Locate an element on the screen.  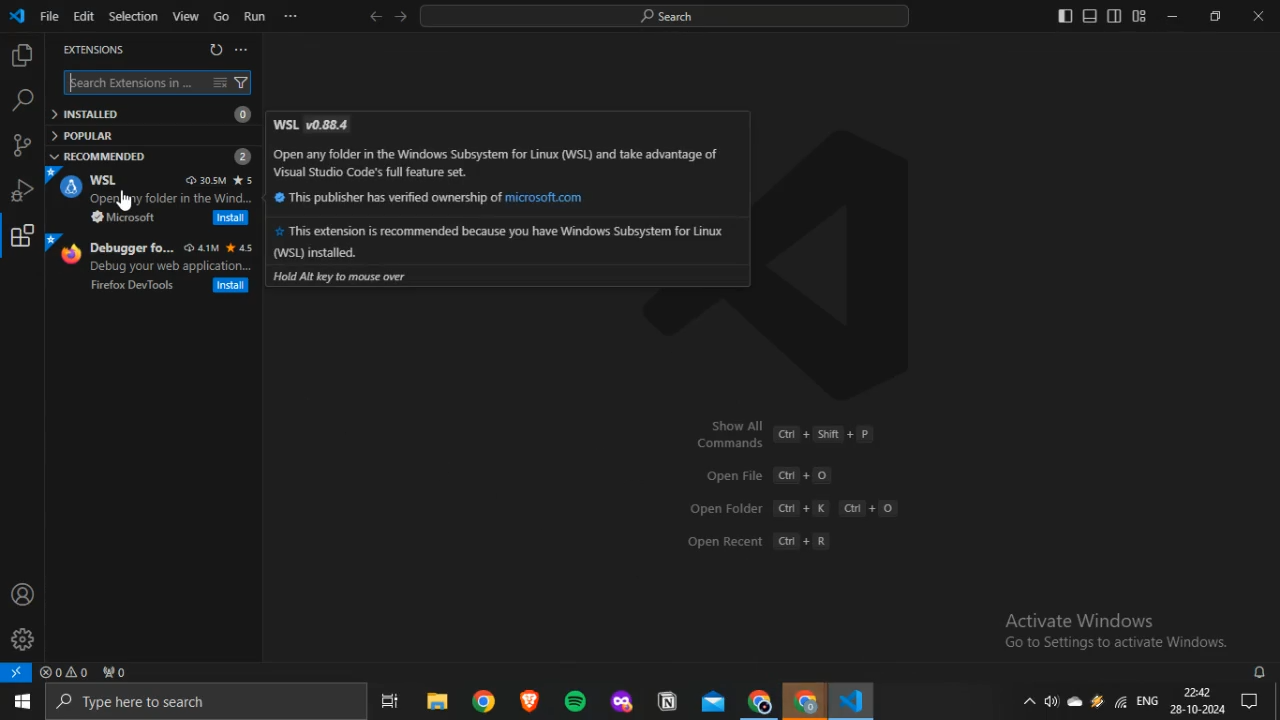
RECOMMENDED is located at coordinates (152, 156).